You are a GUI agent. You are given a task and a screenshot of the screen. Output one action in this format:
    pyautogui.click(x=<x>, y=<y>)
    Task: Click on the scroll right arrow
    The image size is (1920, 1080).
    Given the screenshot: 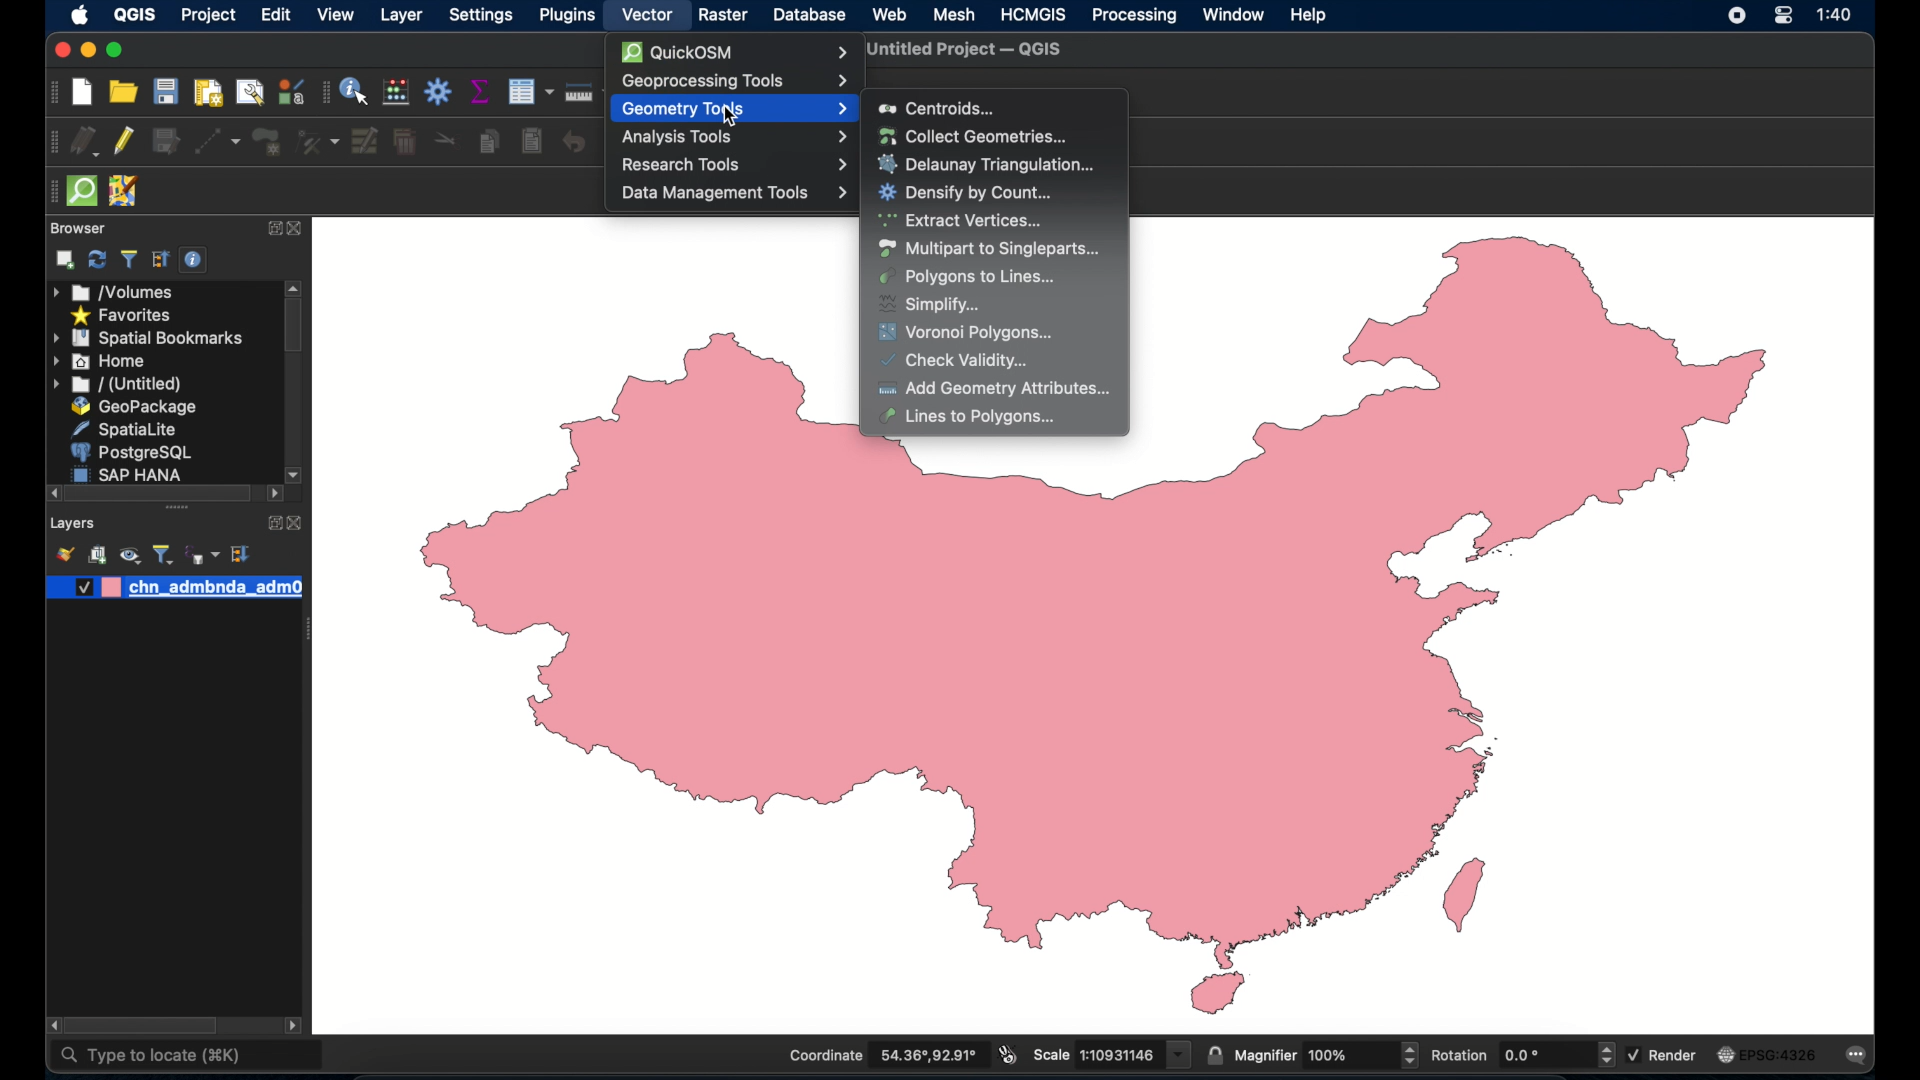 What is the action you would take?
    pyautogui.click(x=49, y=1025)
    